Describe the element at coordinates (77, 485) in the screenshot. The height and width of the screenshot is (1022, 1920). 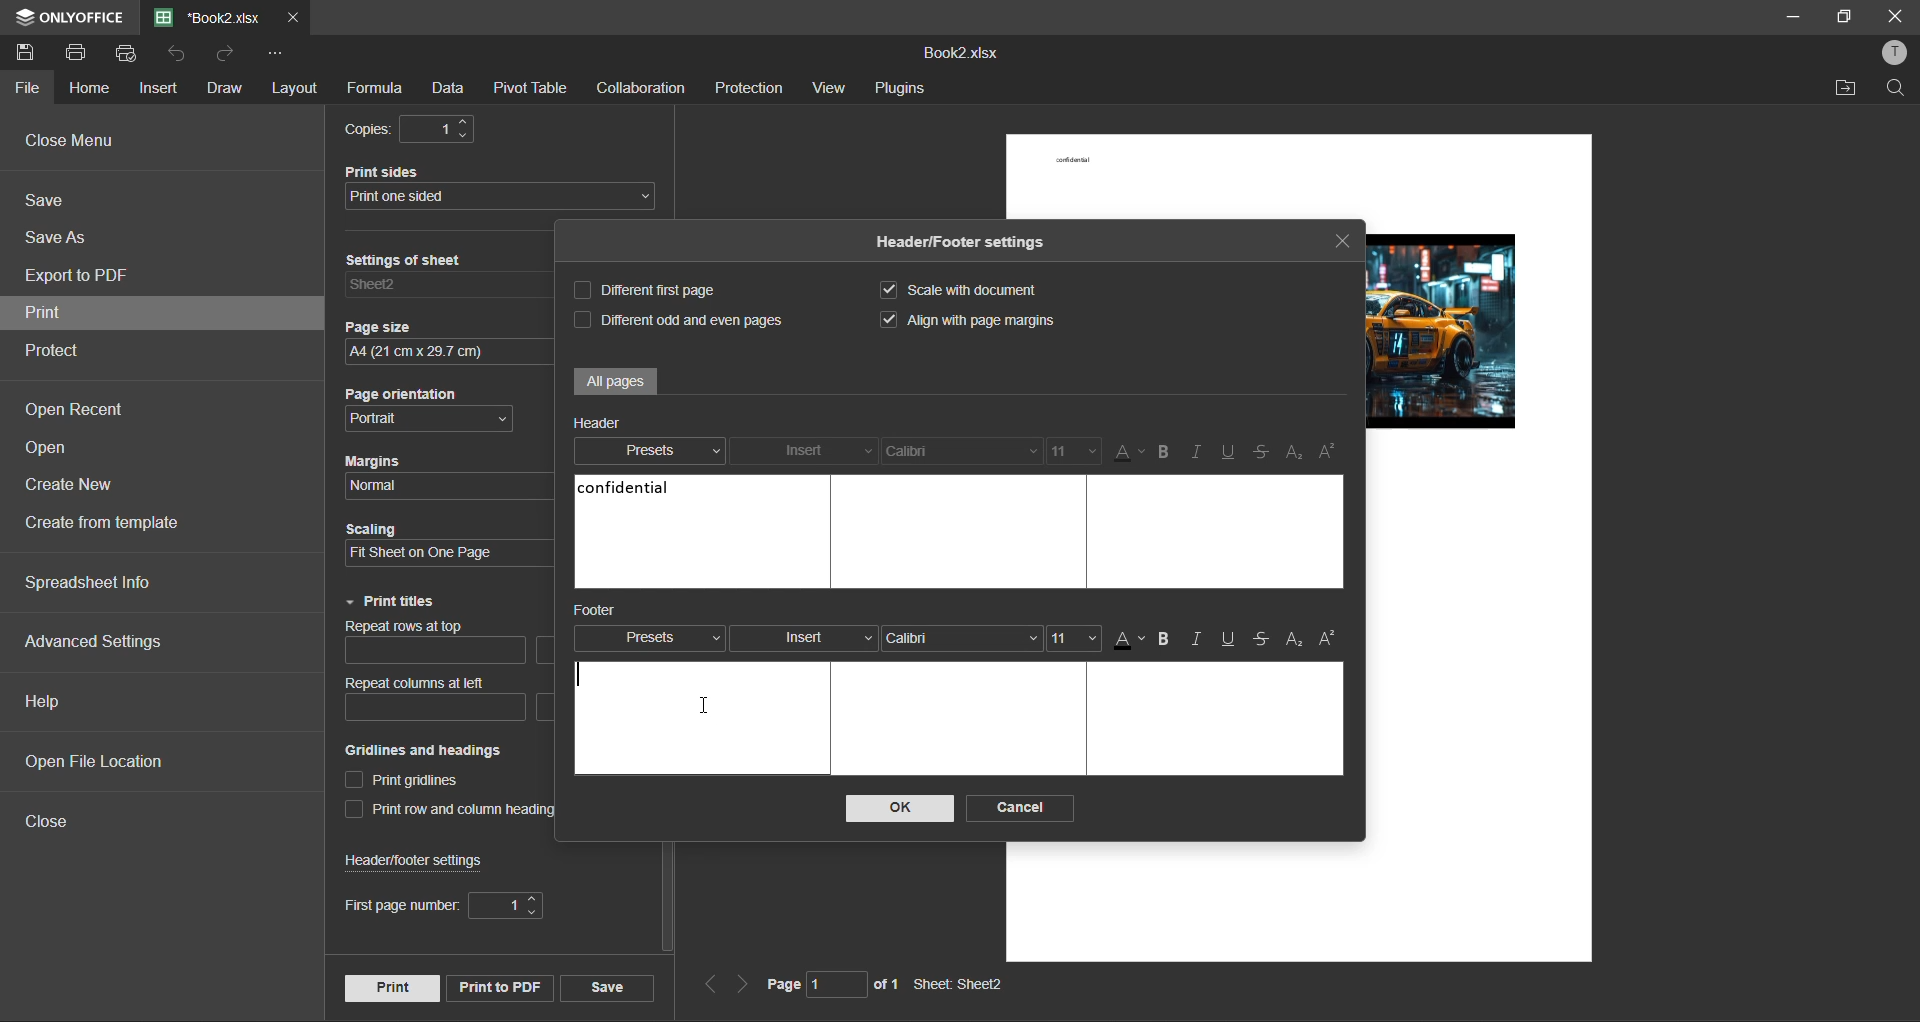
I see `create new` at that location.